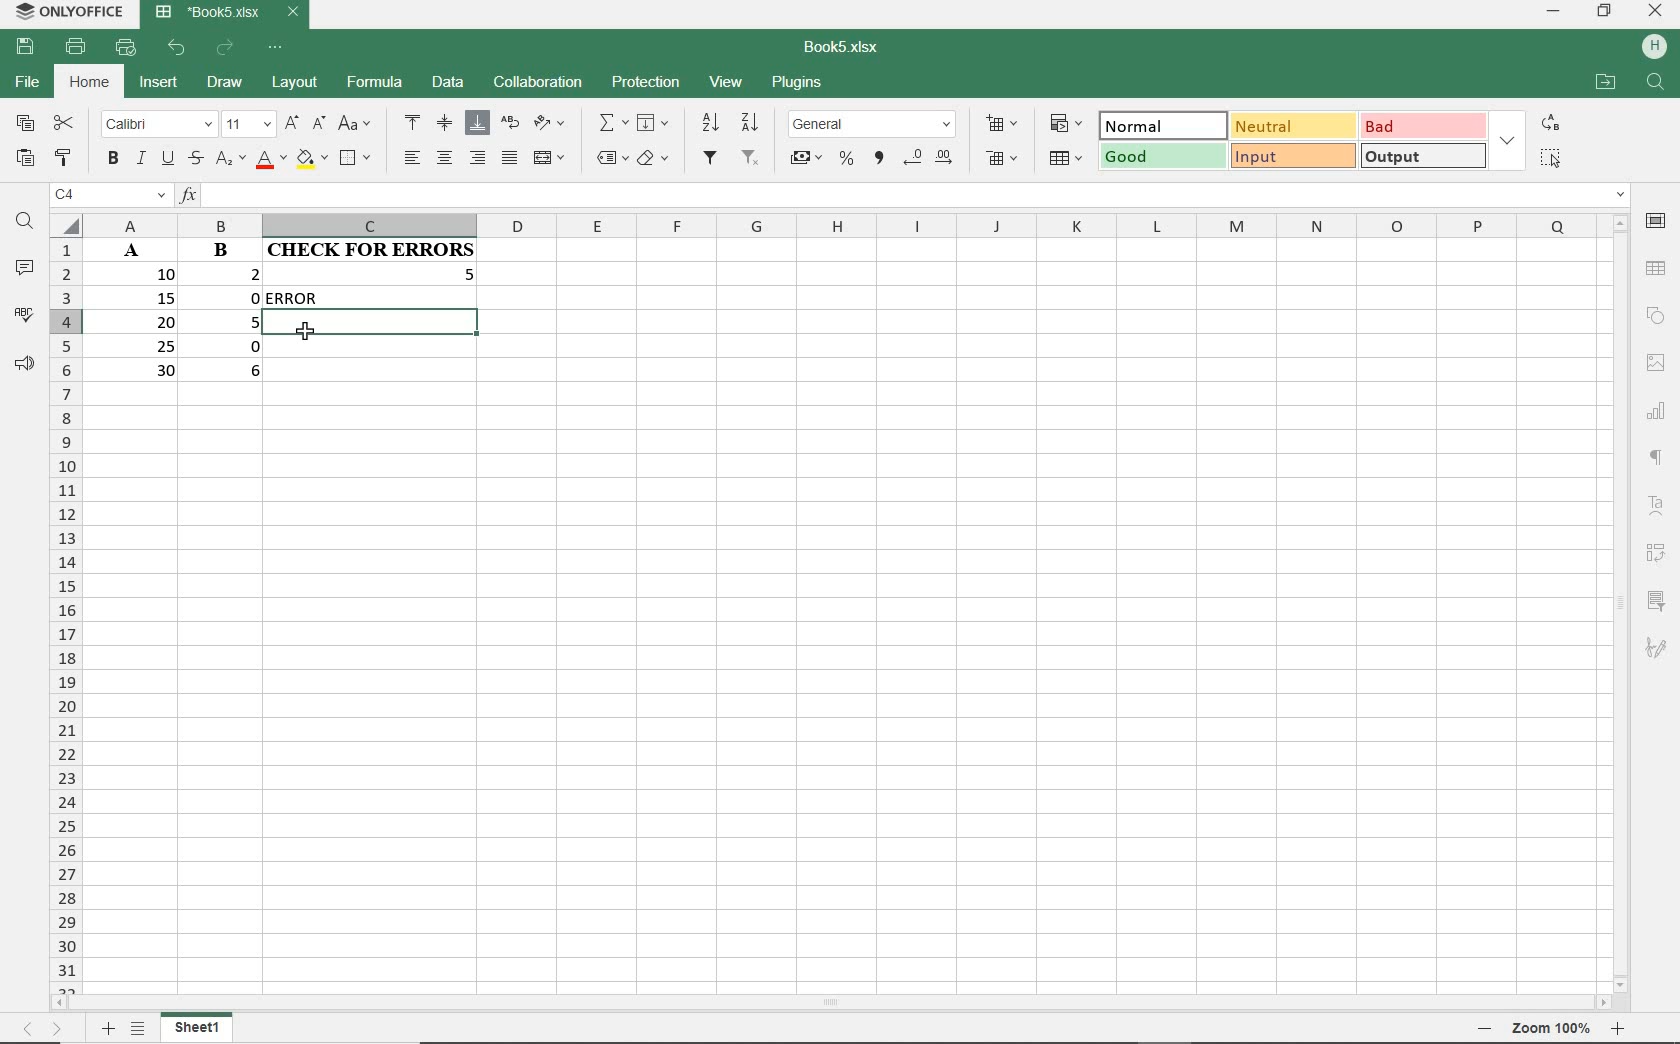 The height and width of the screenshot is (1044, 1680). What do you see at coordinates (1552, 160) in the screenshot?
I see `SELECT ALL` at bounding box center [1552, 160].